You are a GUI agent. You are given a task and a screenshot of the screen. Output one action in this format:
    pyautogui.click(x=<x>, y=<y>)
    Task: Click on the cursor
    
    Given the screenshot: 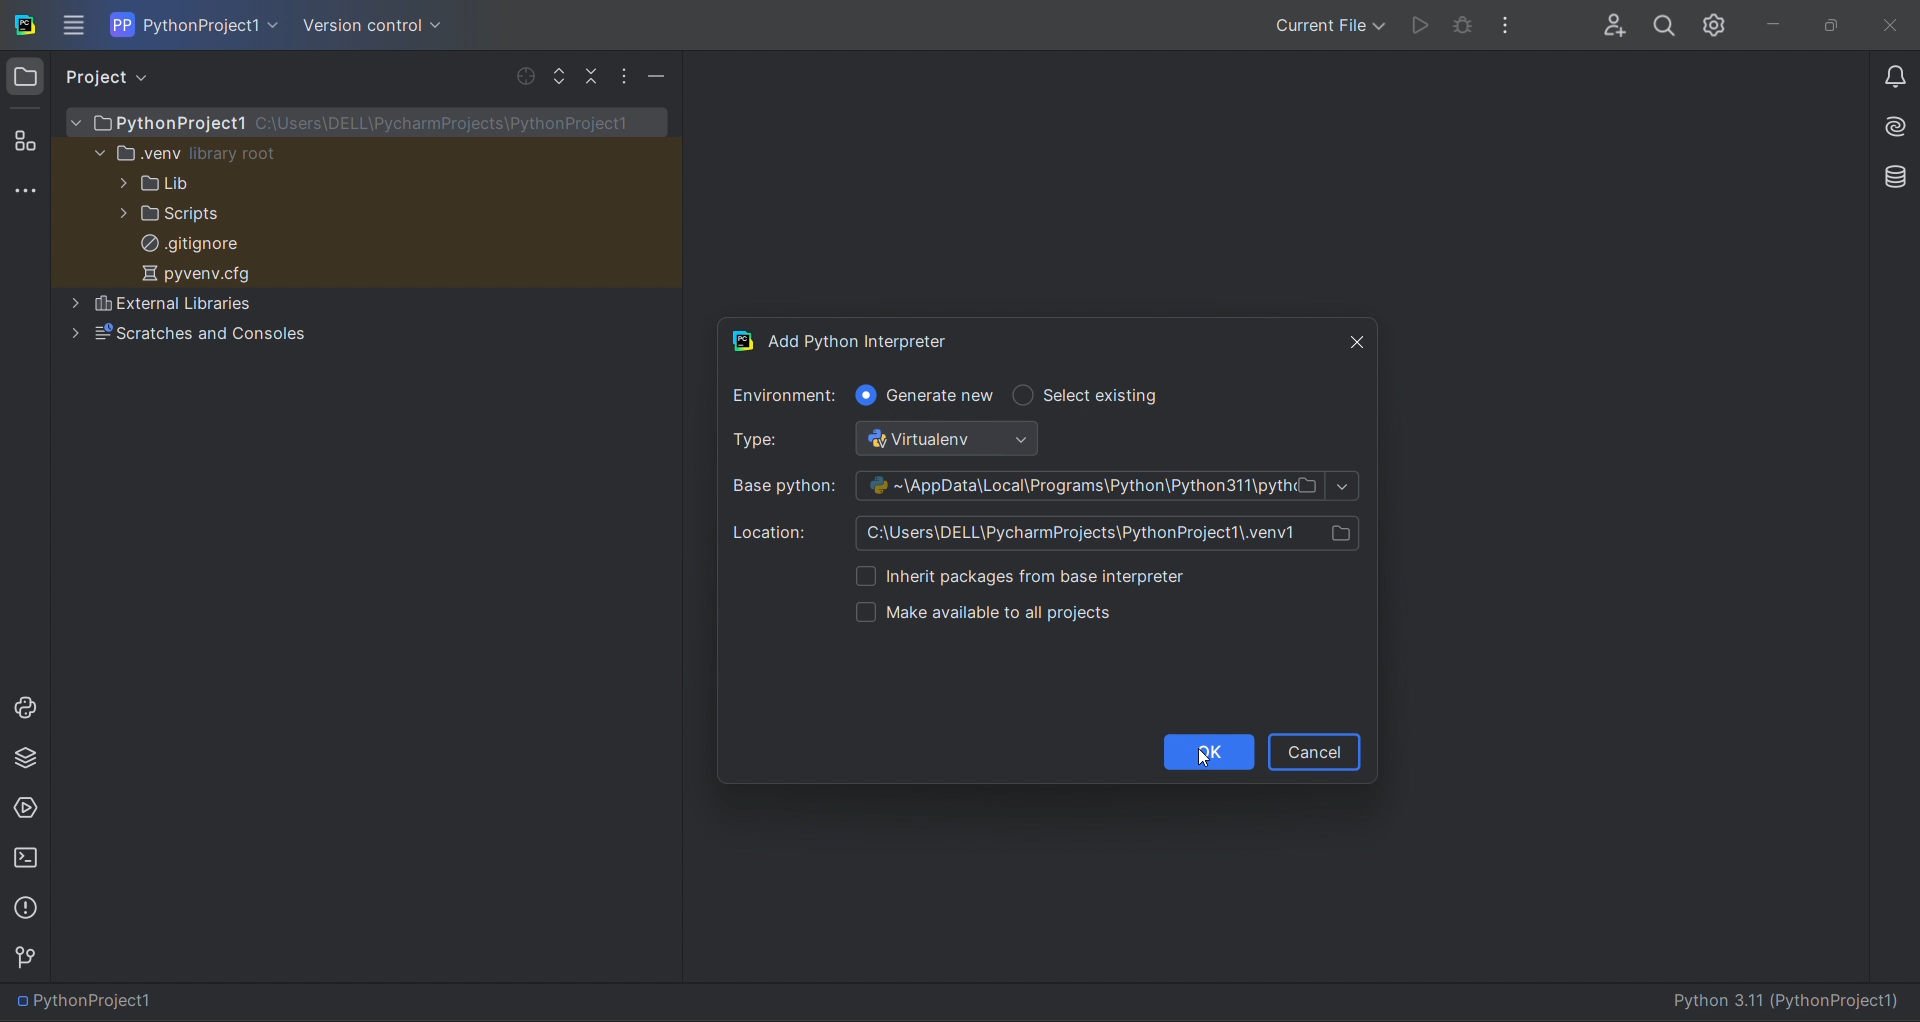 What is the action you would take?
    pyautogui.click(x=1206, y=757)
    